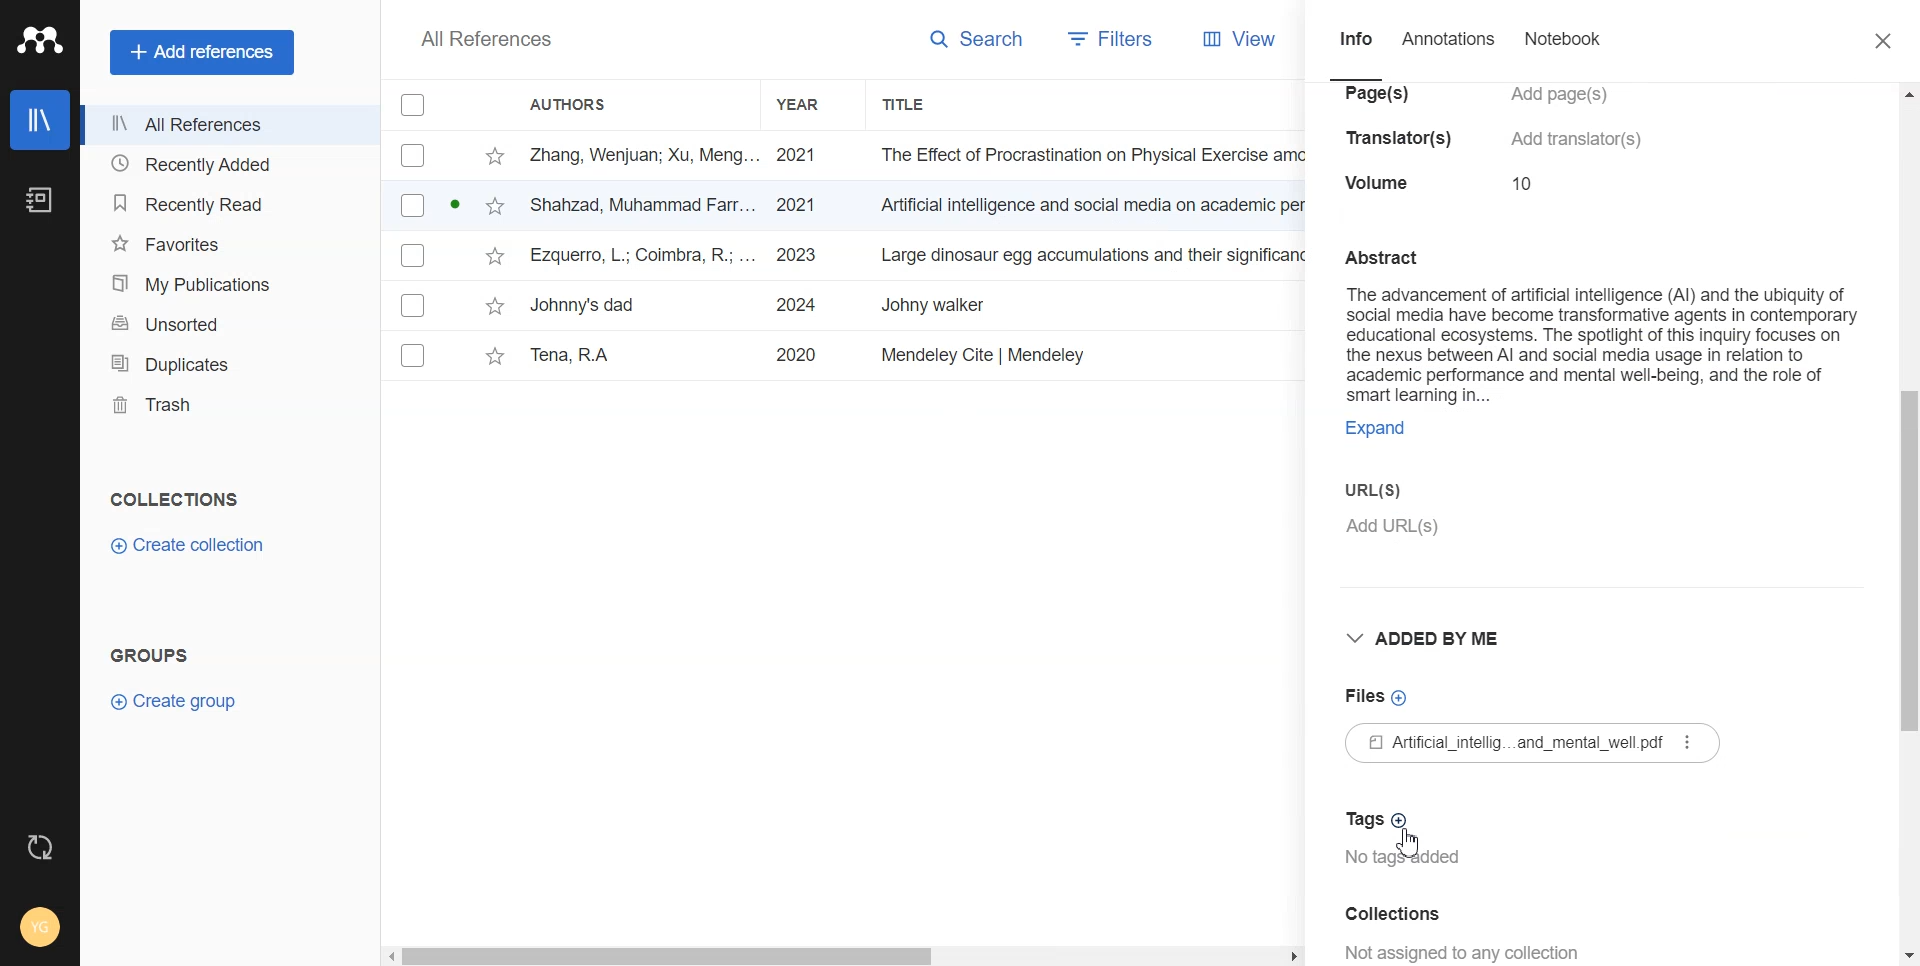 Image resolution: width=1920 pixels, height=966 pixels. I want to click on Logo, so click(40, 40).